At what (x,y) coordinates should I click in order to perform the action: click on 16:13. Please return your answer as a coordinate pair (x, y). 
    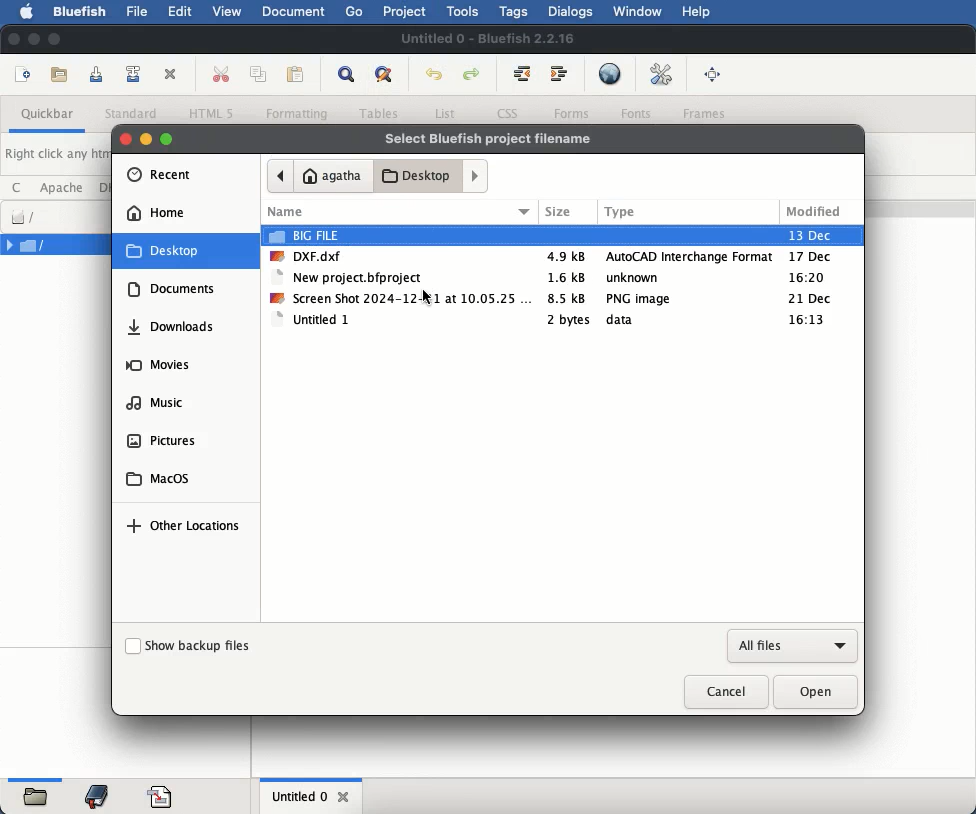
    Looking at the image, I should click on (808, 321).